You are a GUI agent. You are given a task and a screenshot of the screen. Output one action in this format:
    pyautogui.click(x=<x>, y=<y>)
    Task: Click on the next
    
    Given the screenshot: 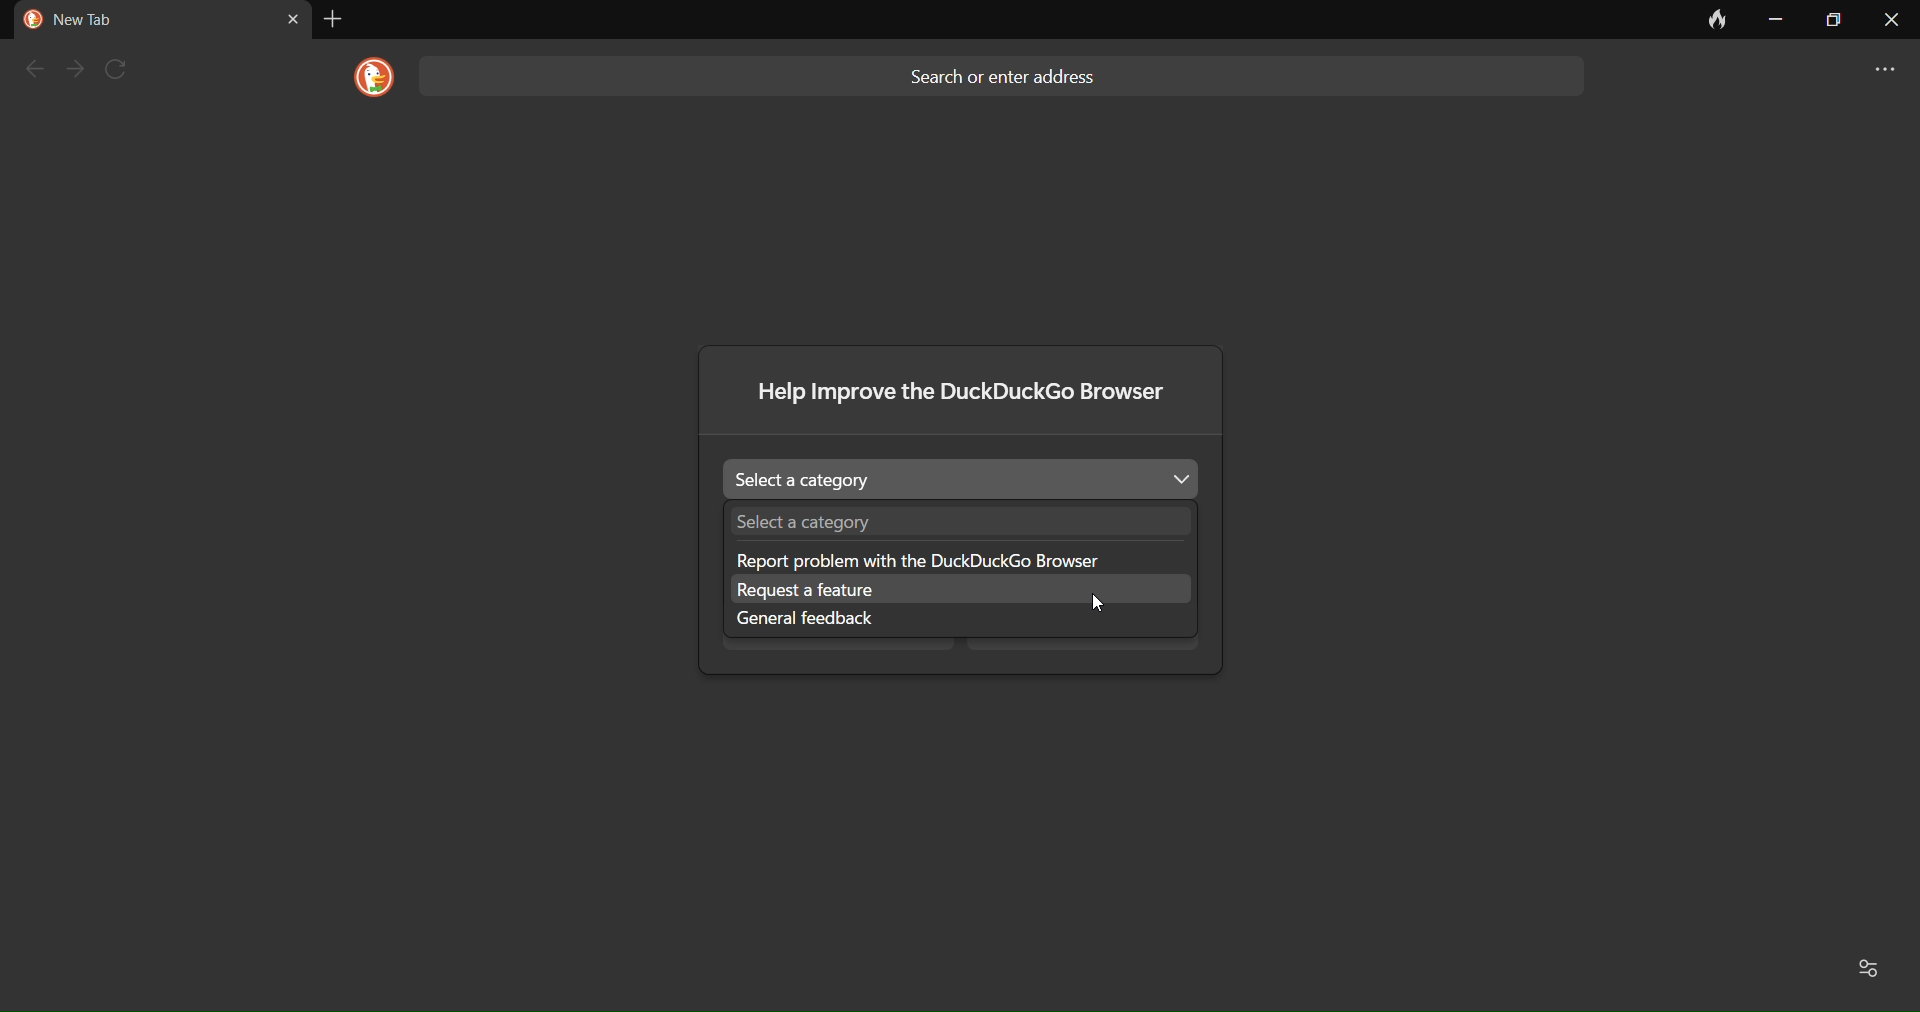 What is the action you would take?
    pyautogui.click(x=77, y=69)
    